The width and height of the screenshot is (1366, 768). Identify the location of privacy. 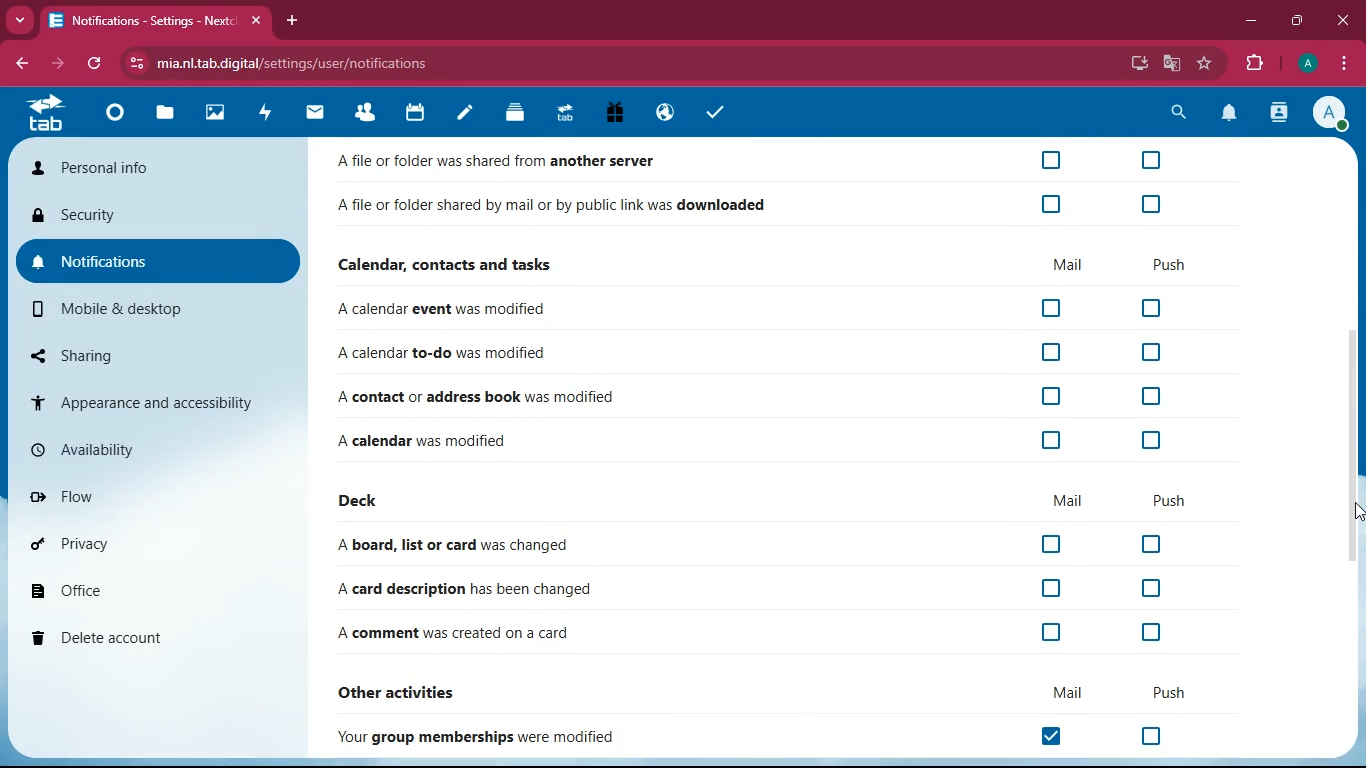
(150, 542).